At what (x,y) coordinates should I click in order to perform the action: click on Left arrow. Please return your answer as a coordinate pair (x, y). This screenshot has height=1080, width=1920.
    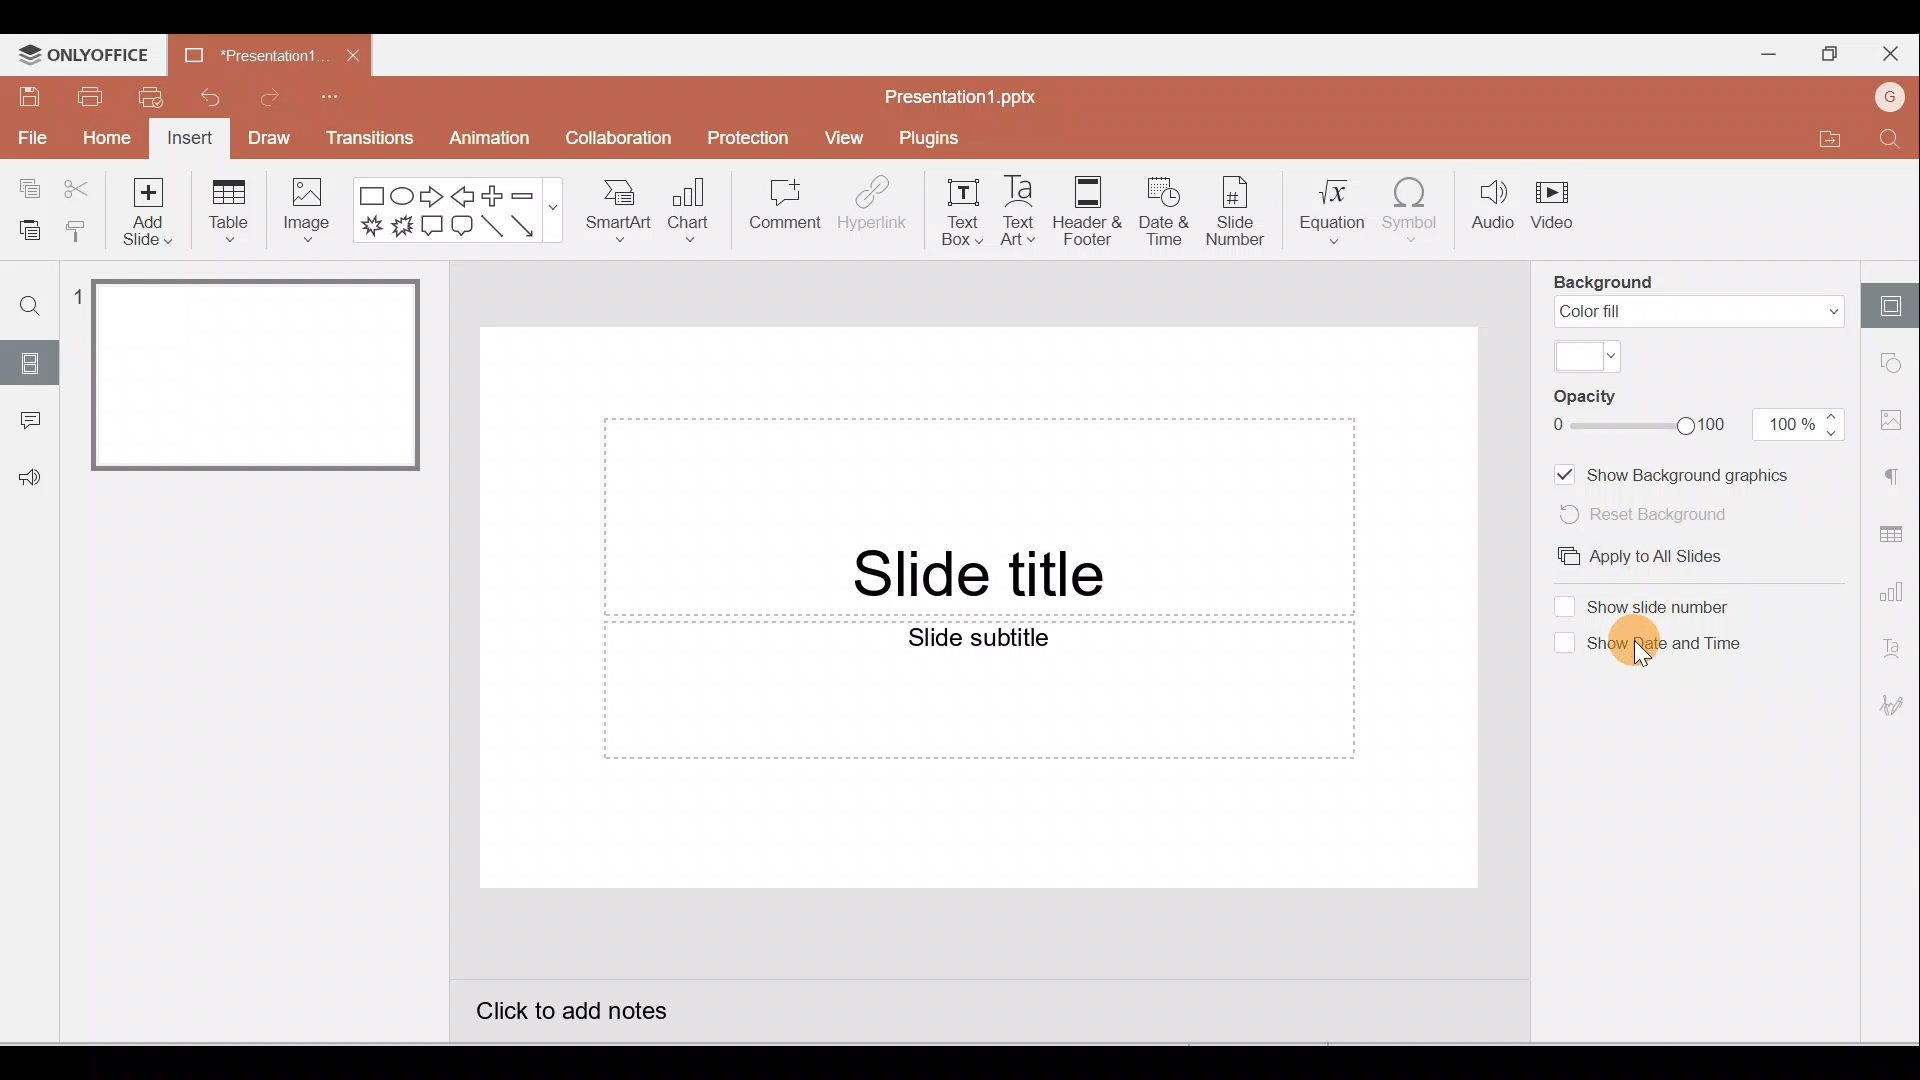
    Looking at the image, I should click on (463, 194).